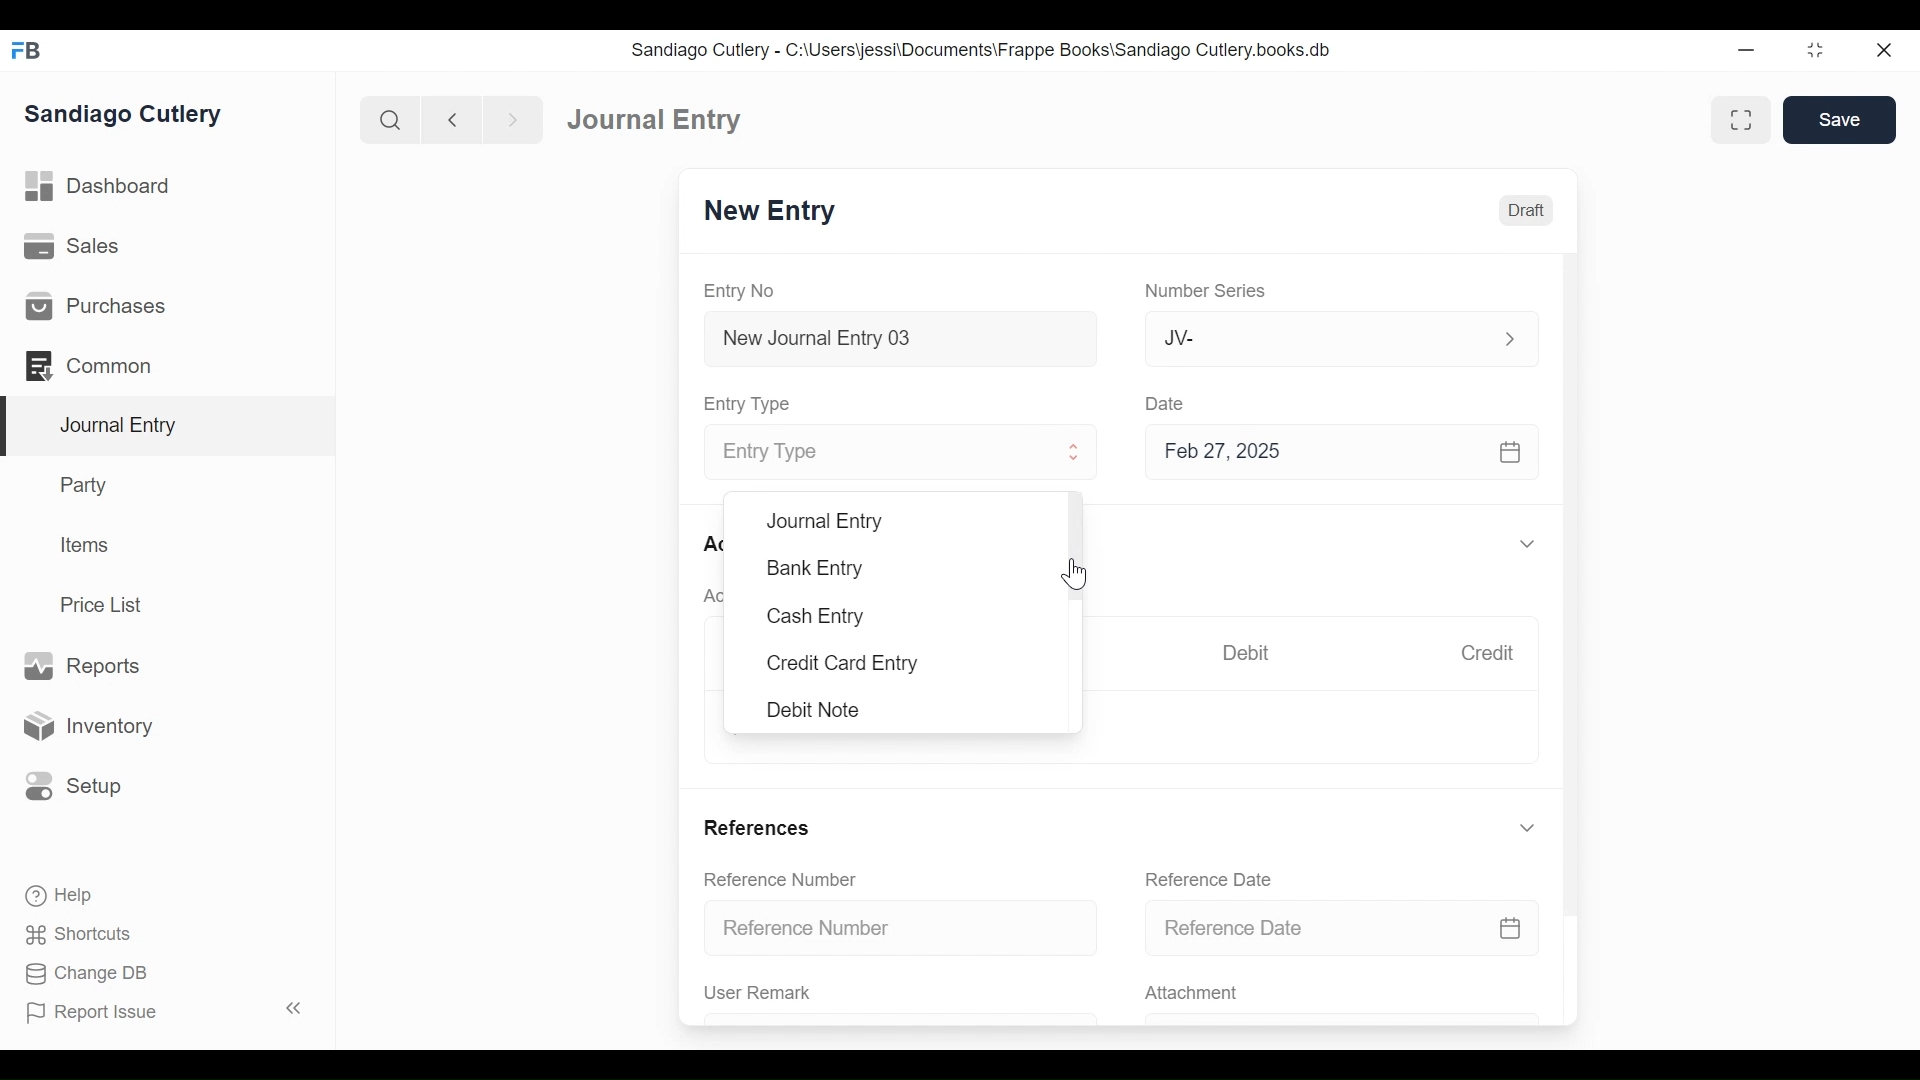 This screenshot has width=1920, height=1080. What do you see at coordinates (1524, 212) in the screenshot?
I see `Draft` at bounding box center [1524, 212].